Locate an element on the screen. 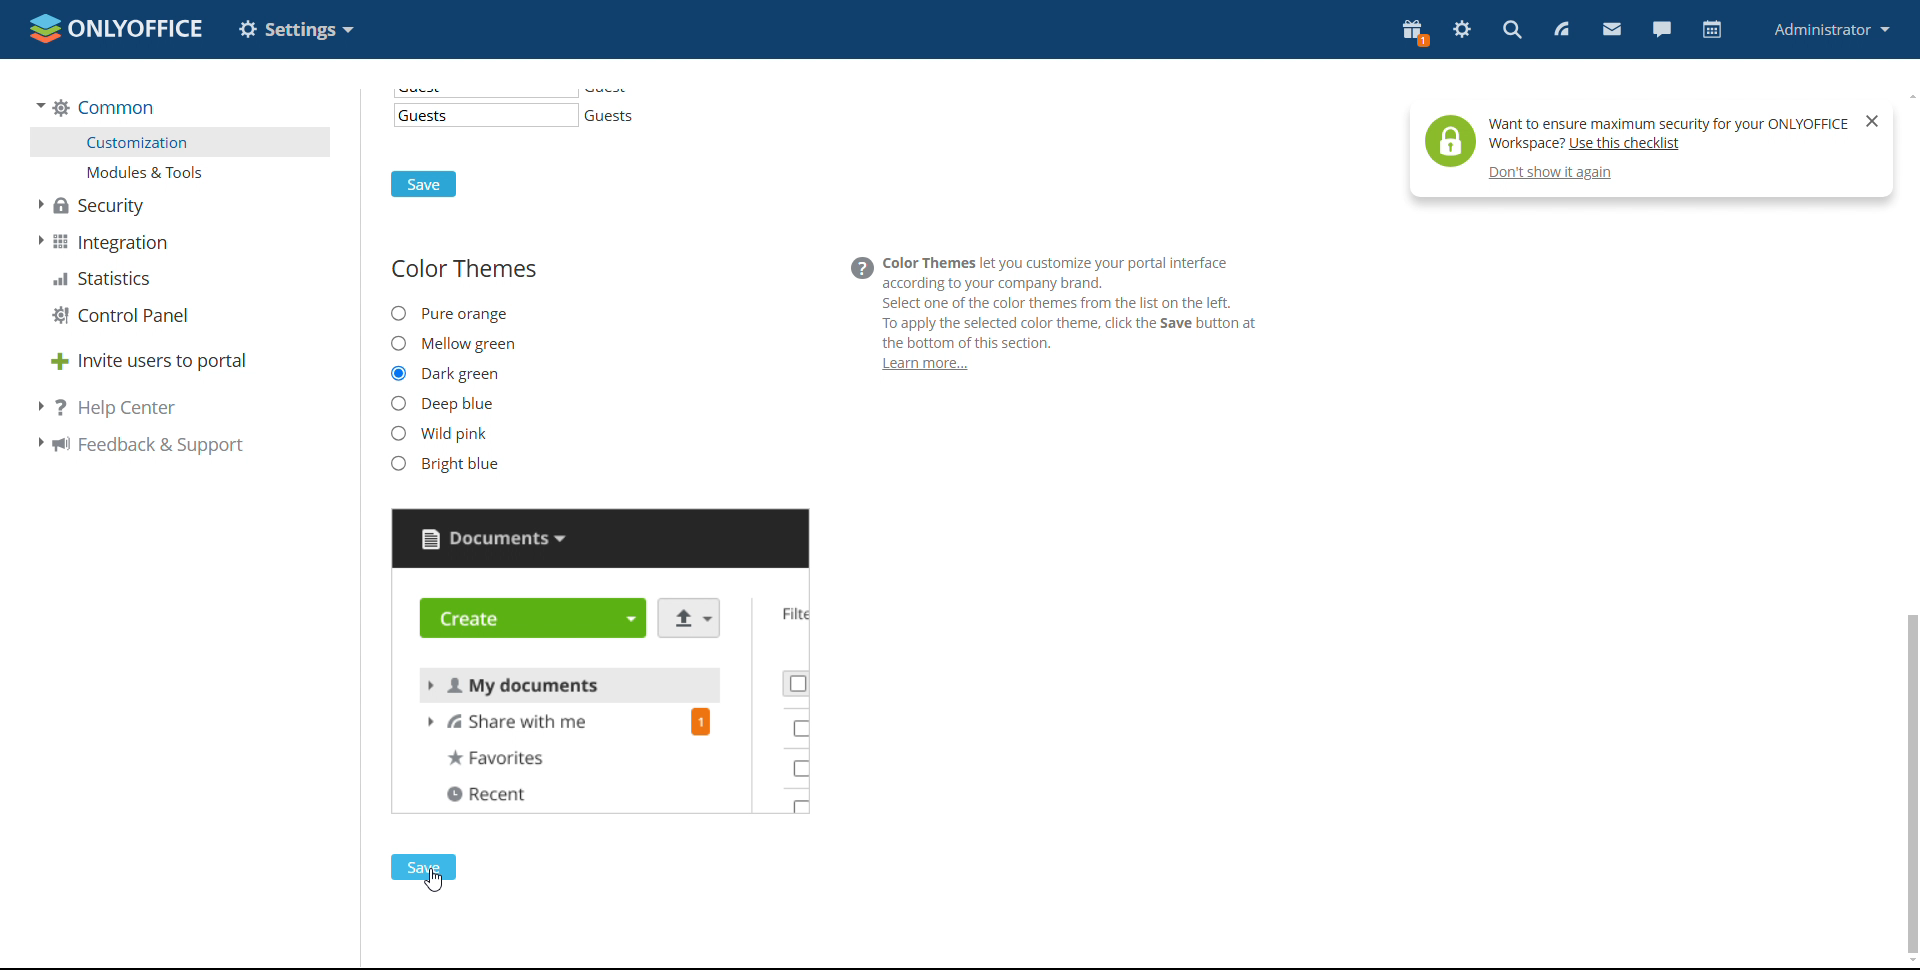  new theme selected is located at coordinates (443, 374).